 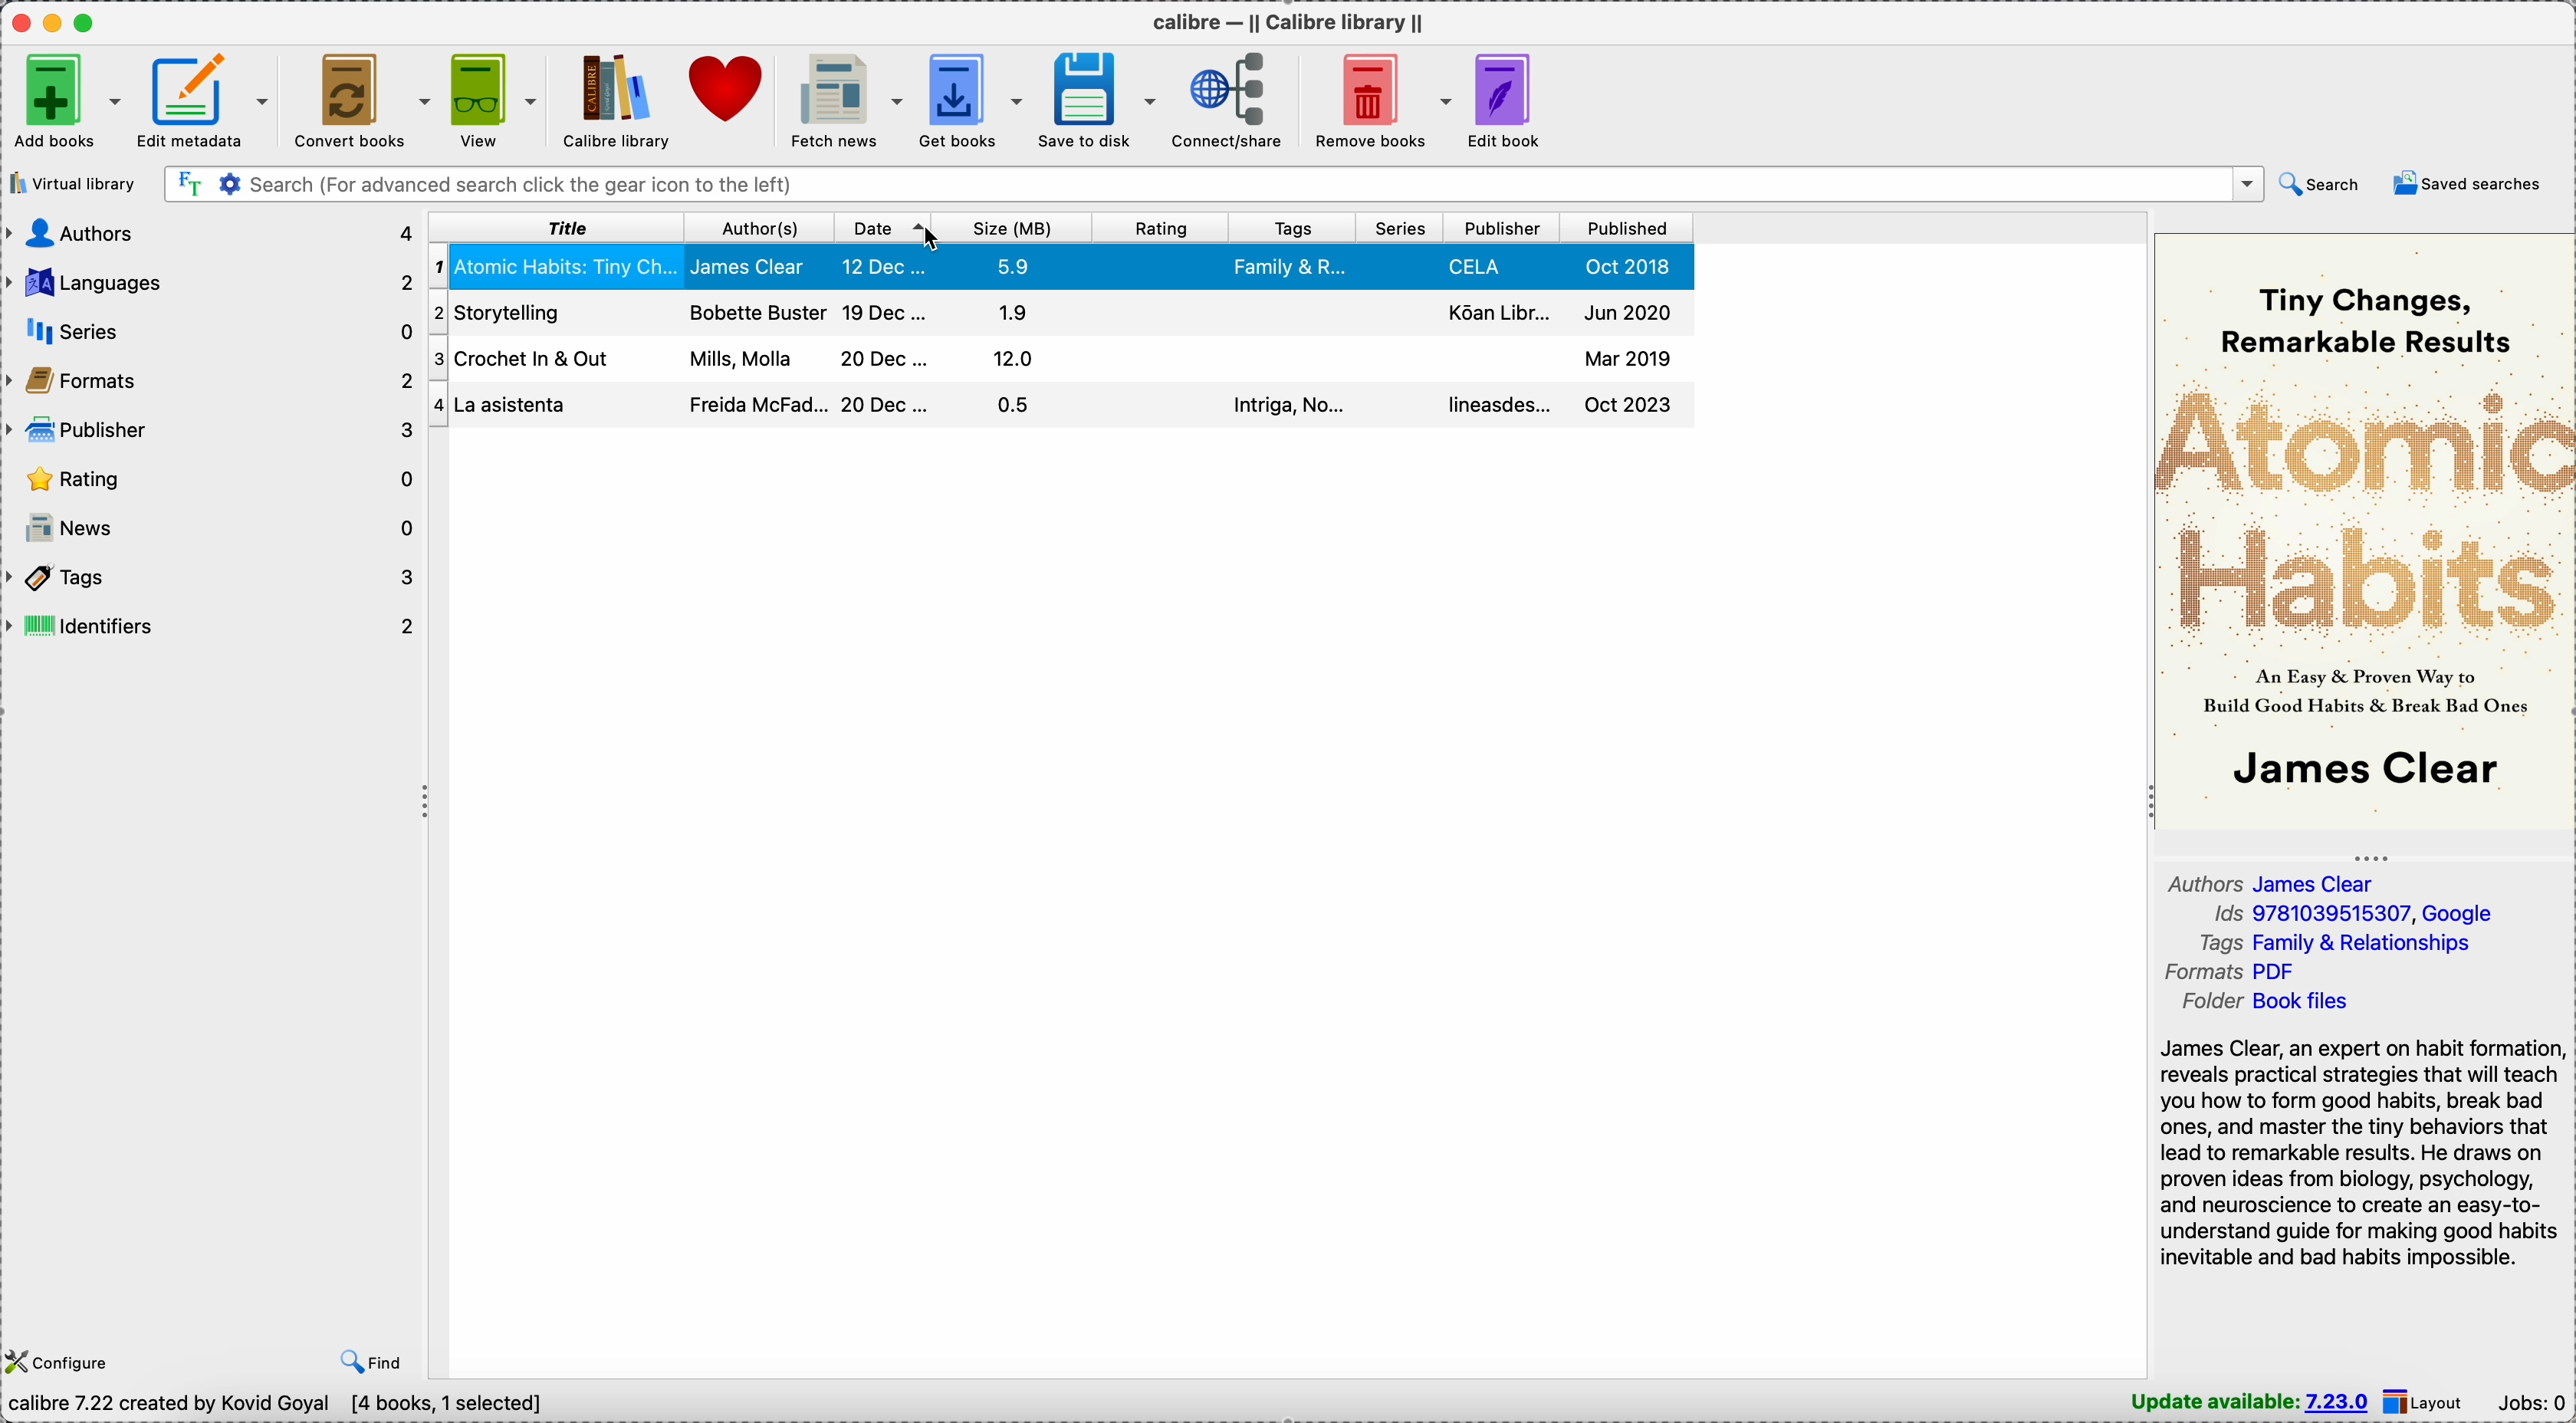 I want to click on folder Book files, so click(x=2270, y=1001).